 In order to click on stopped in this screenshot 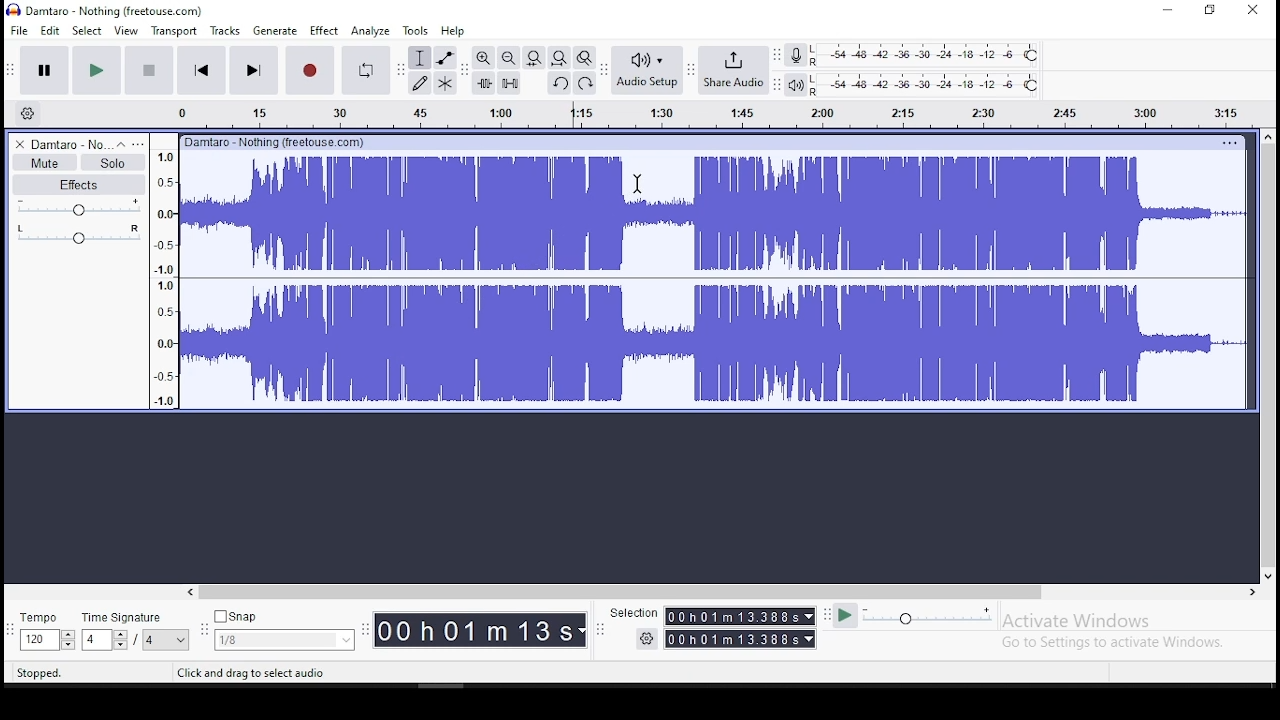, I will do `click(35, 673)`.